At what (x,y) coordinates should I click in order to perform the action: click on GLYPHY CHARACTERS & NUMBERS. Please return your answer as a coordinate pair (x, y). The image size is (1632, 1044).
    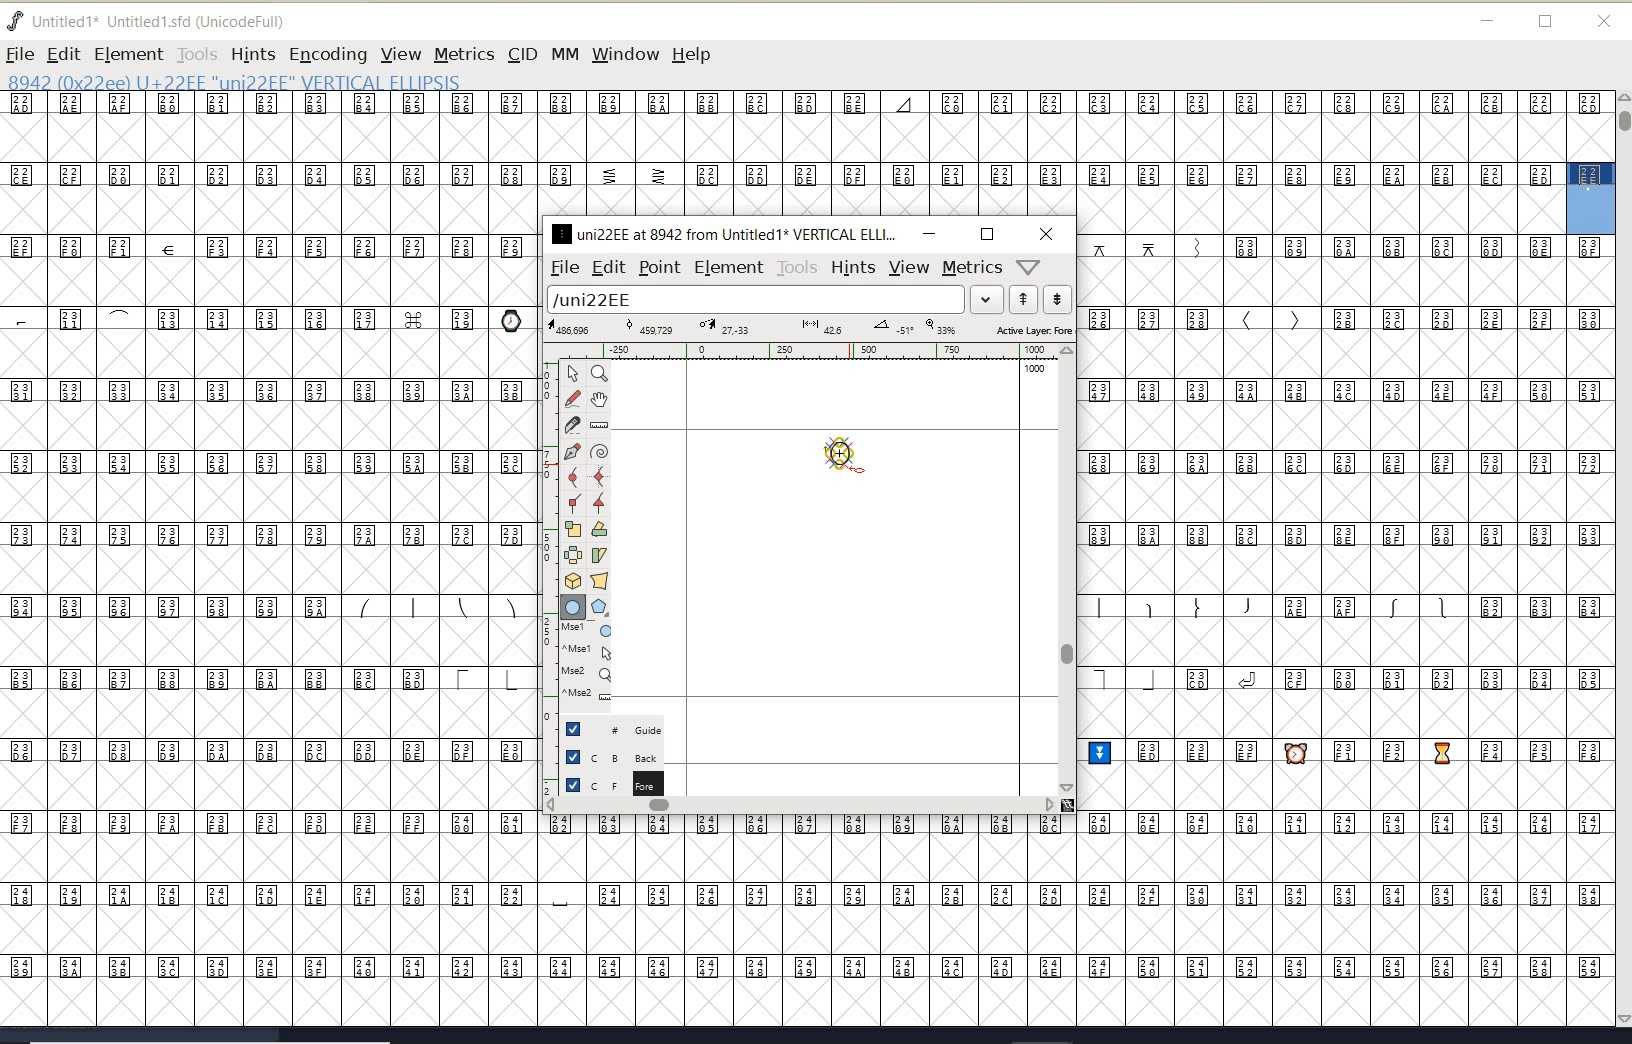
    Looking at the image, I should click on (1348, 630).